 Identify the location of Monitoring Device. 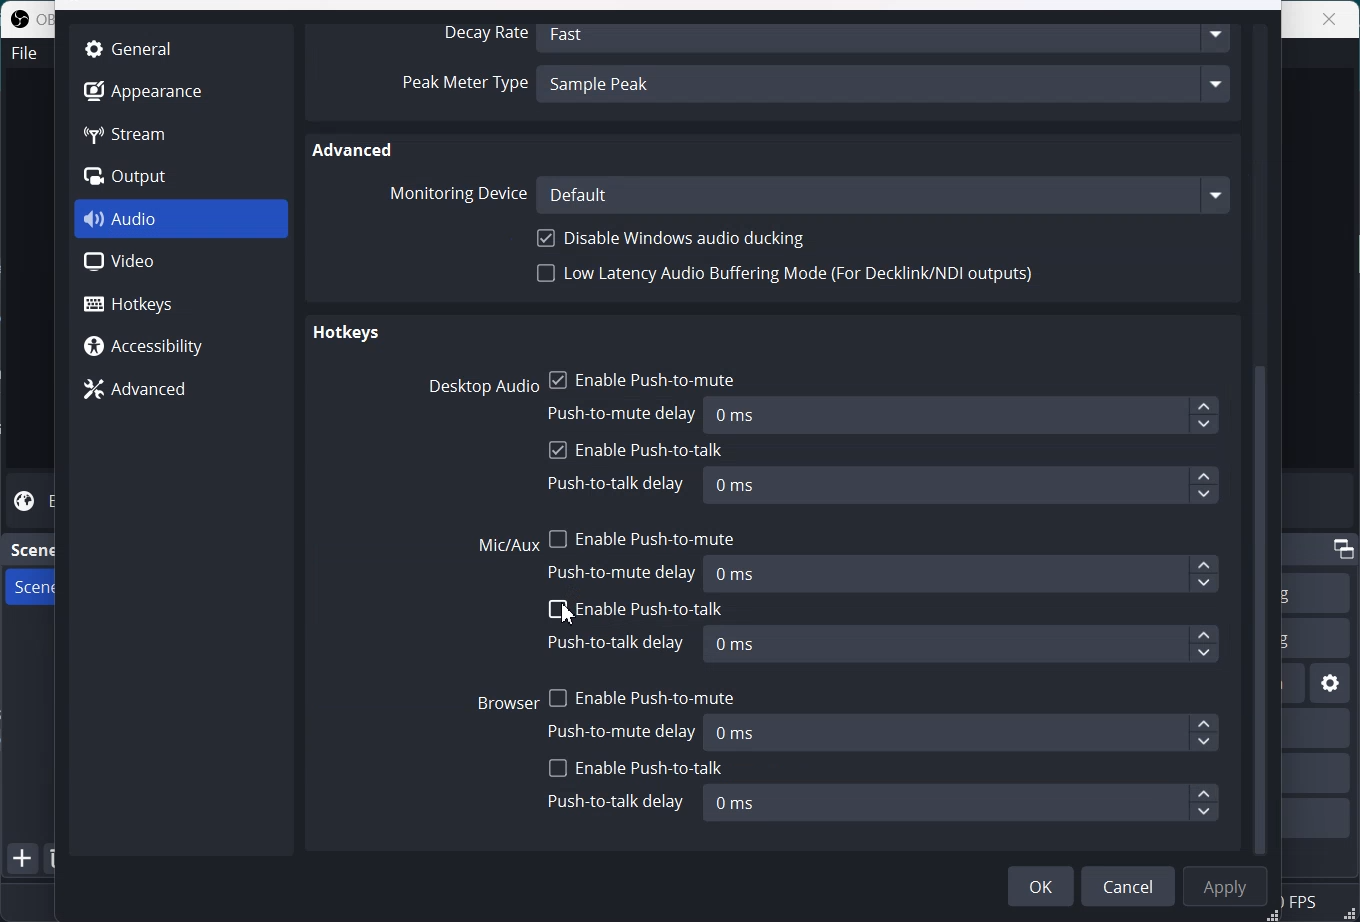
(456, 193).